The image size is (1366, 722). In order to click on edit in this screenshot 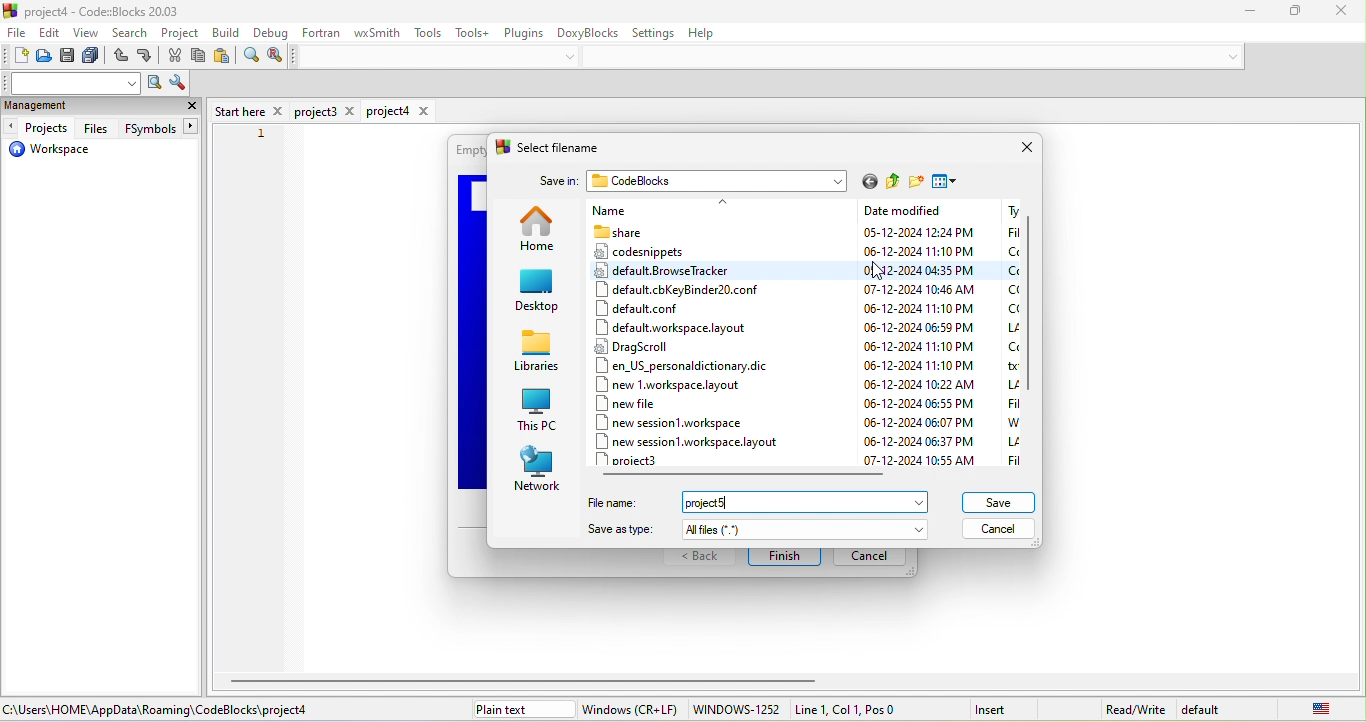, I will do `click(51, 34)`.